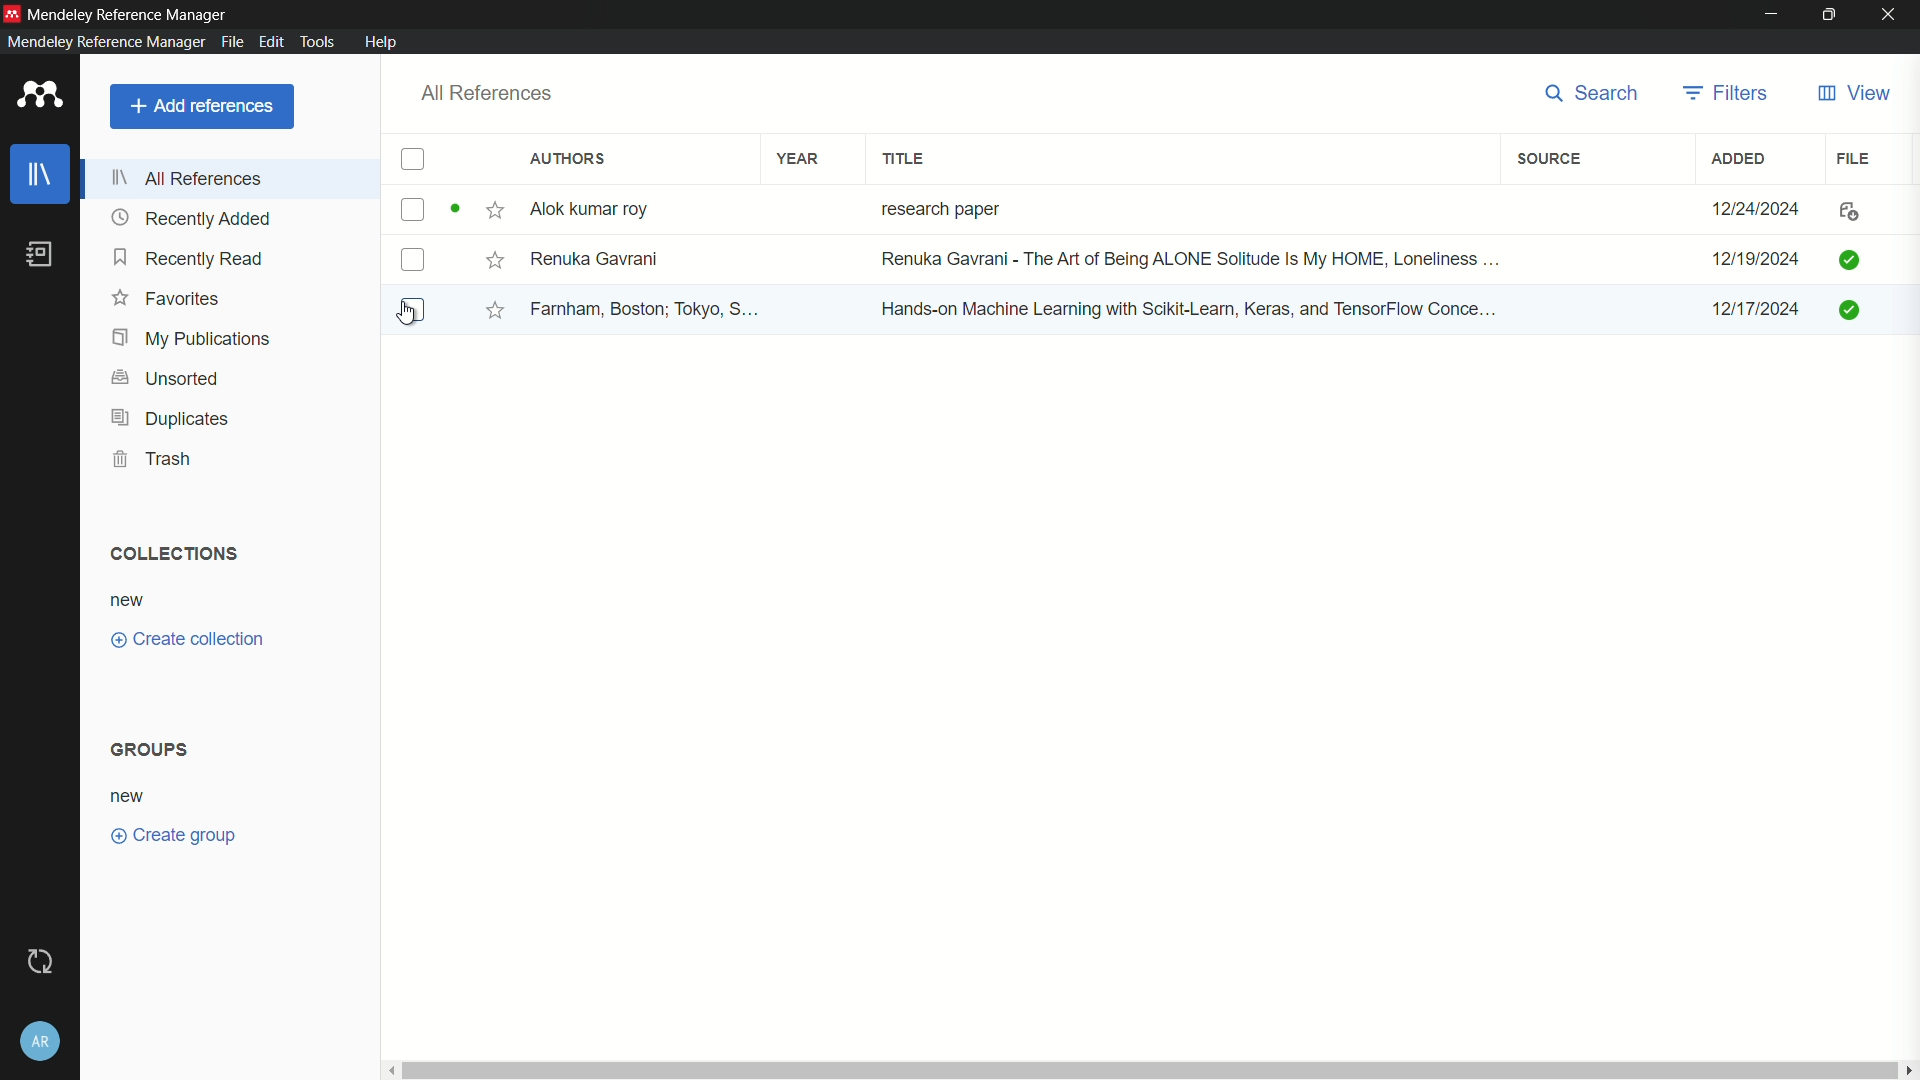 This screenshot has height=1080, width=1920. I want to click on Farnham, Boston; Tokyo, S... Hands-on Machine Leaming with Scikit-Leamn, Keras, and TensorFlow Conce..., so click(1035, 310).